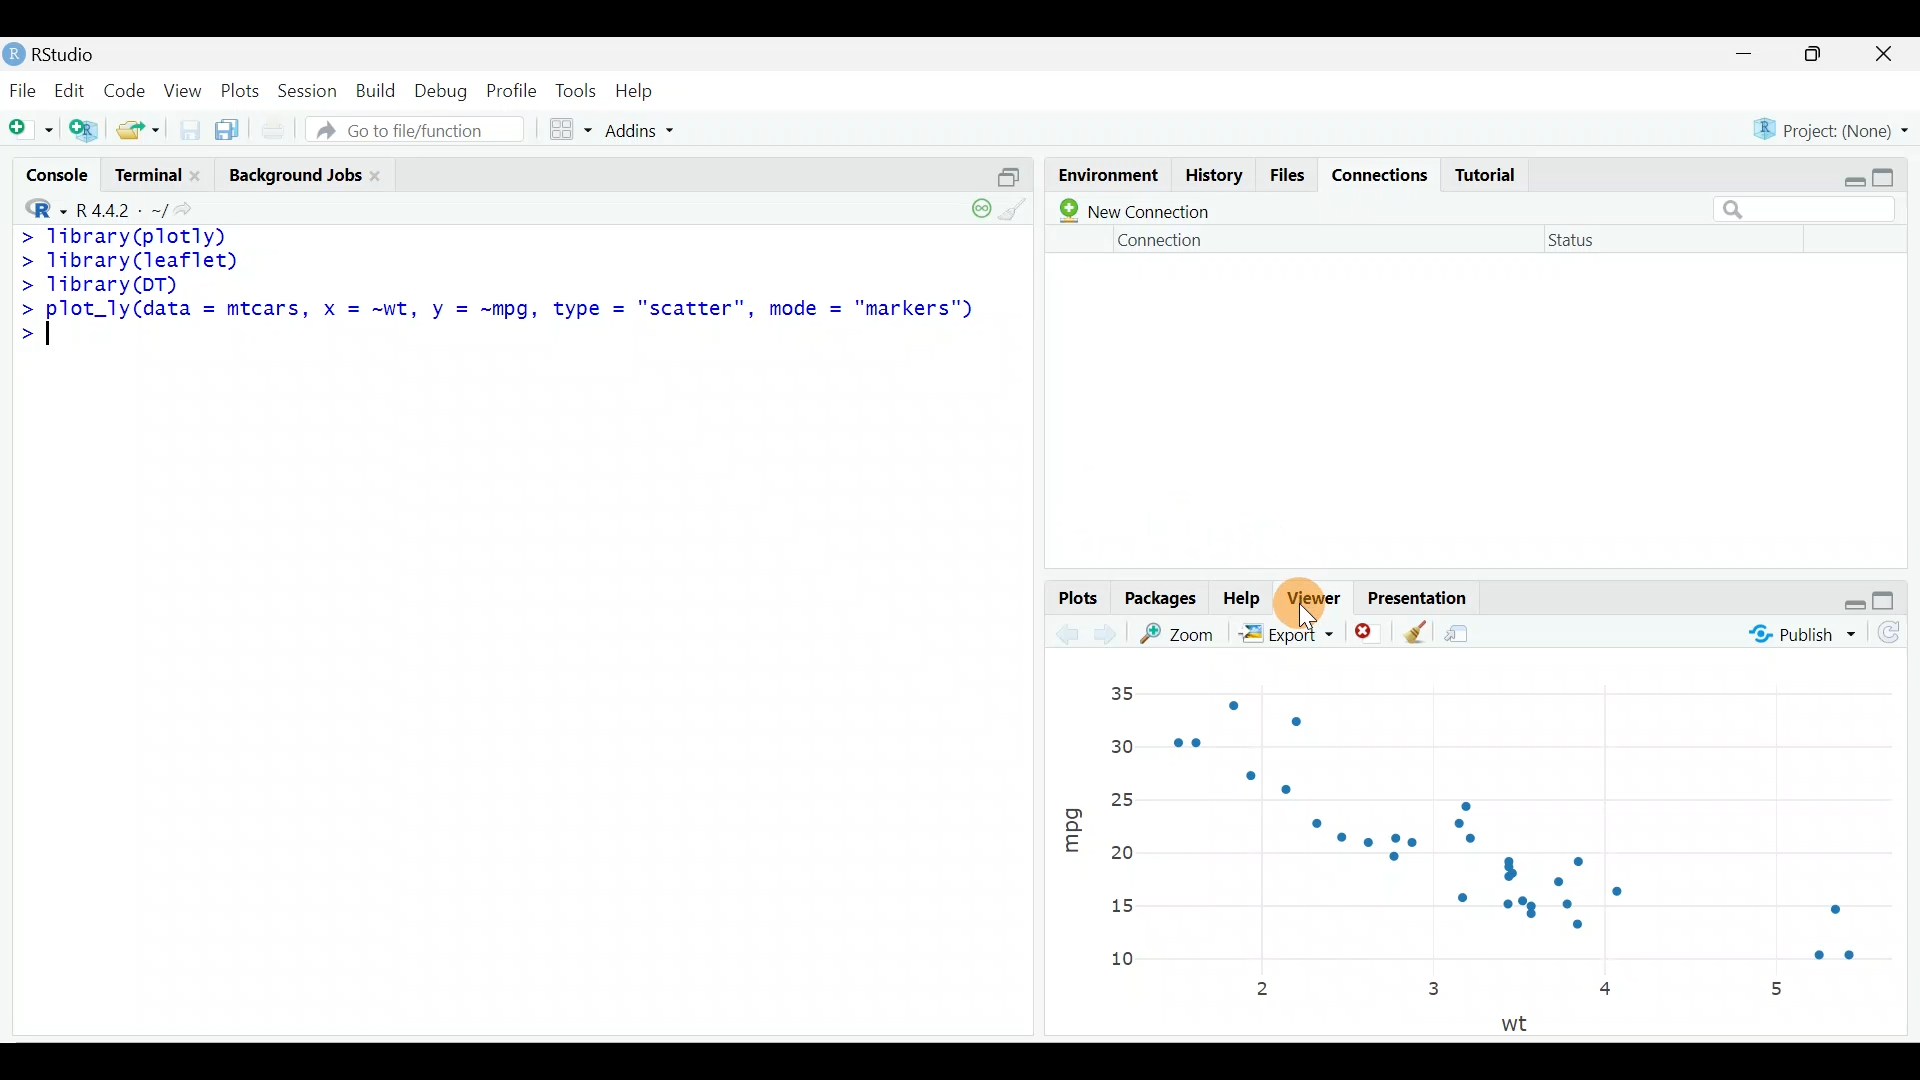  I want to click on Clear all viewer items, so click(1410, 632).